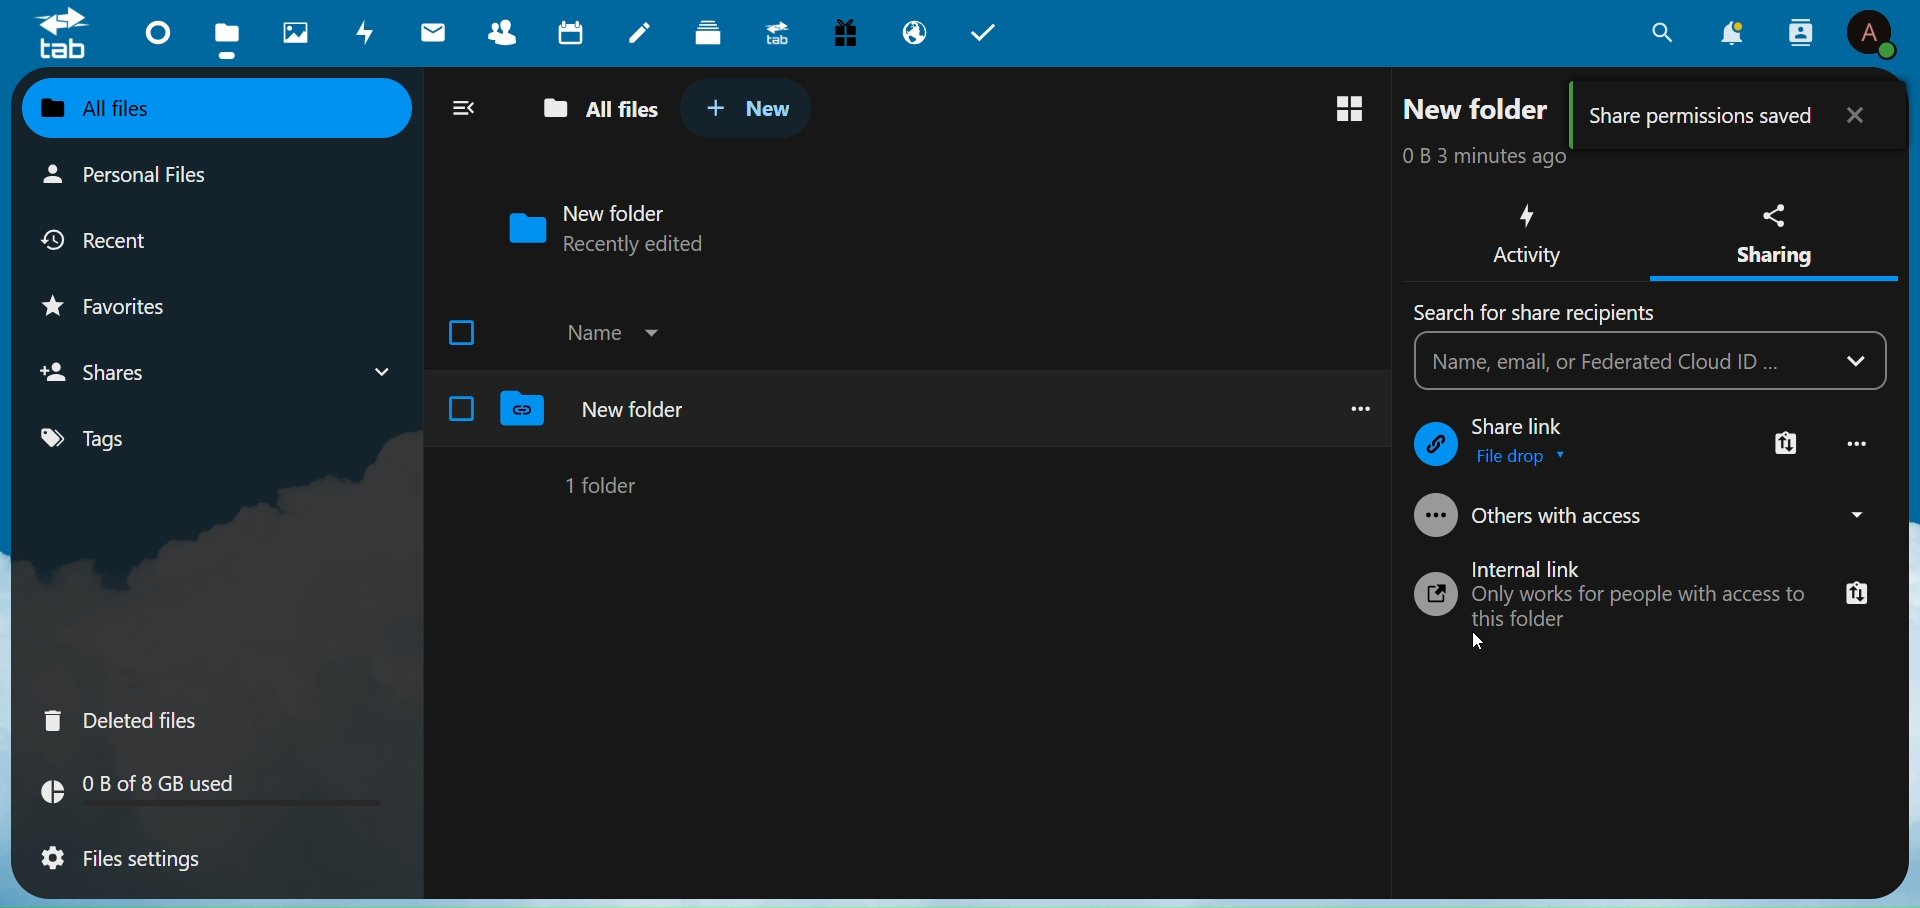 This screenshot has width=1920, height=908. Describe the element at coordinates (991, 30) in the screenshot. I see `Tab` at that location.